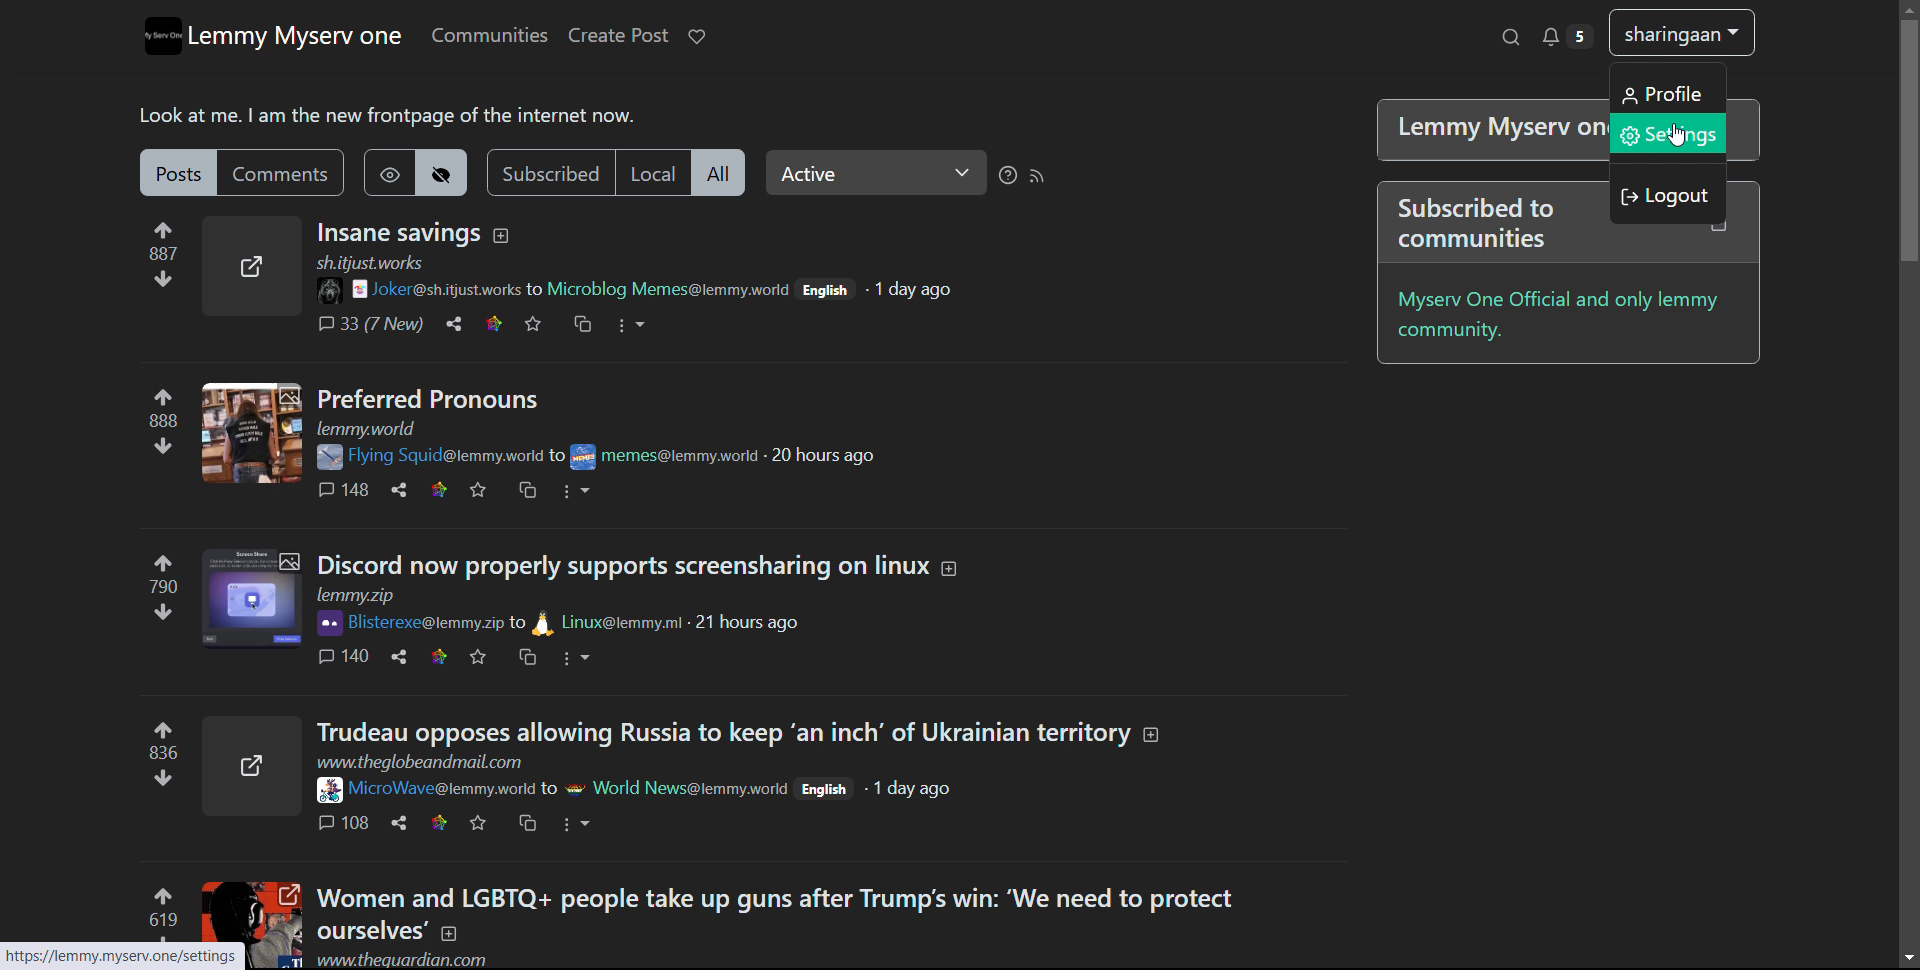  Describe the element at coordinates (1677, 133) in the screenshot. I see `Cursor` at that location.